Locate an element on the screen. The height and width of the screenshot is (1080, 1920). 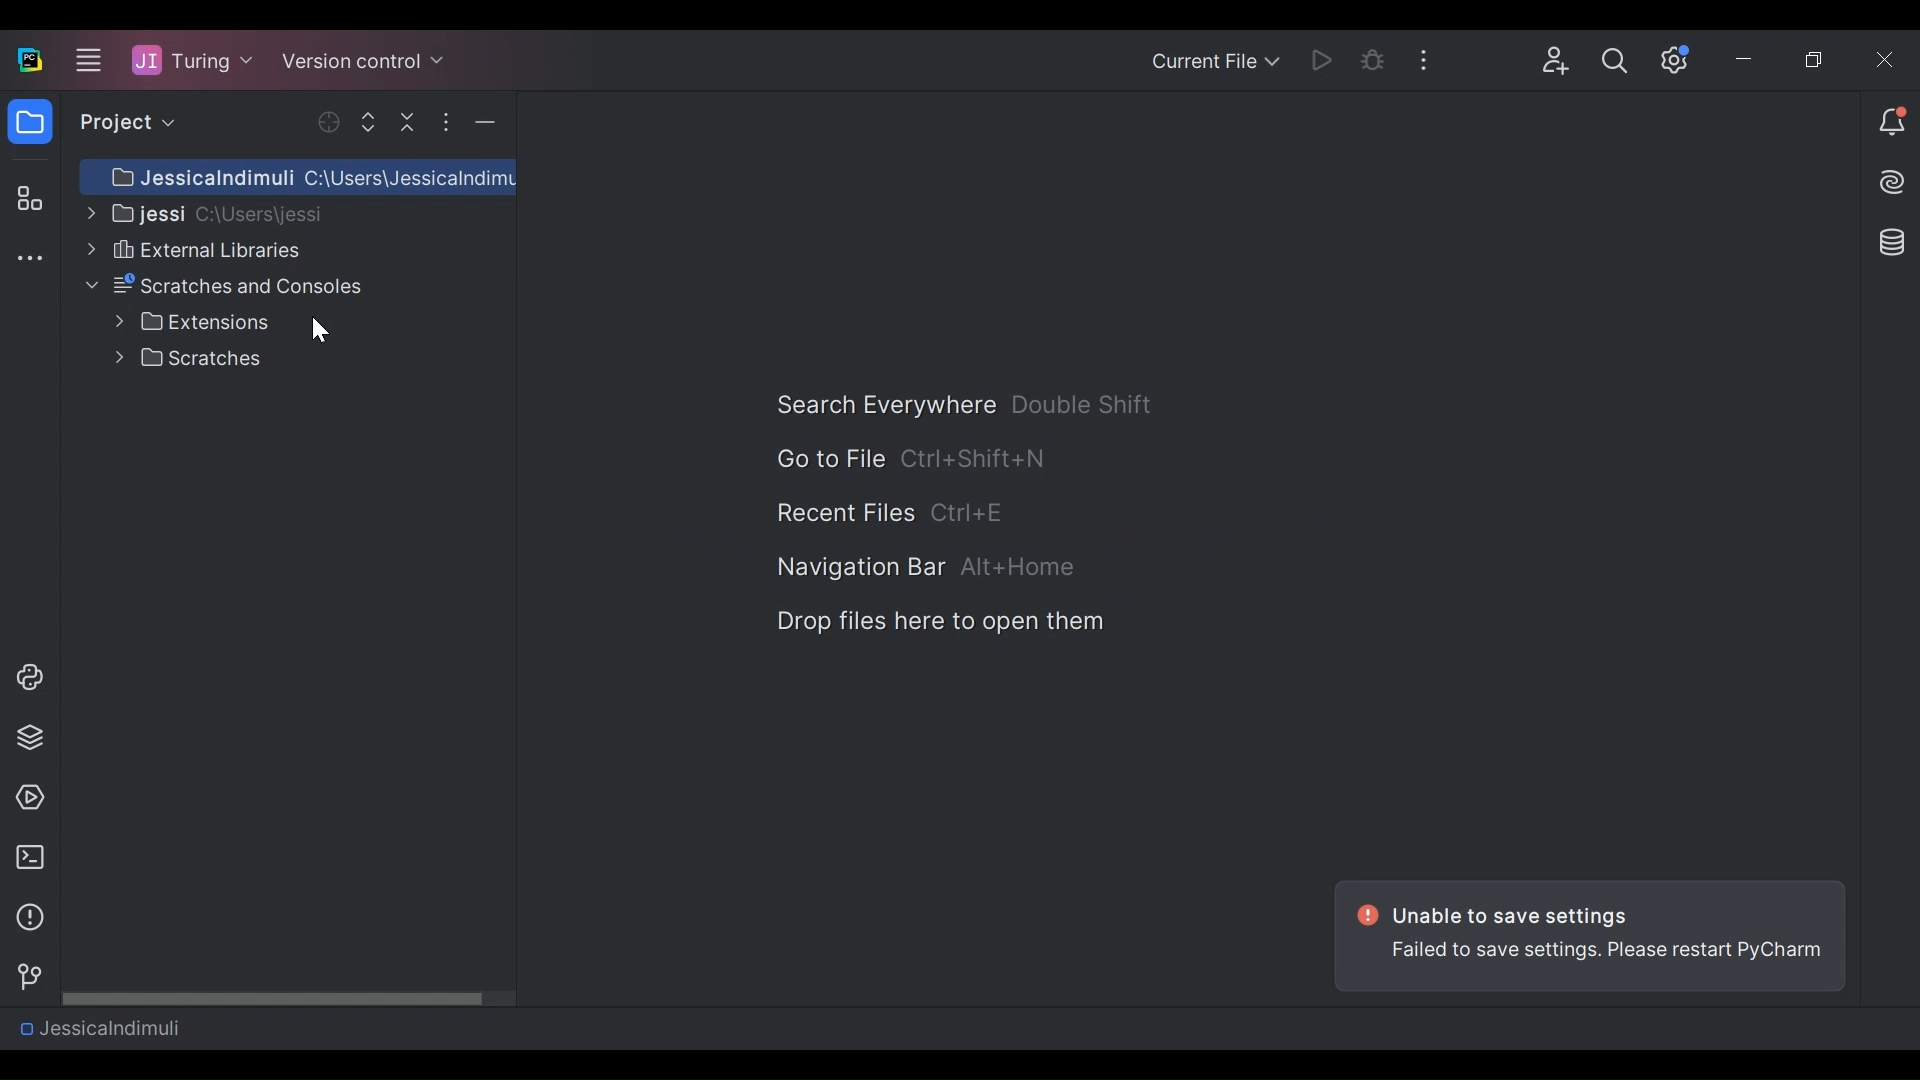
Collapse All is located at coordinates (410, 121).